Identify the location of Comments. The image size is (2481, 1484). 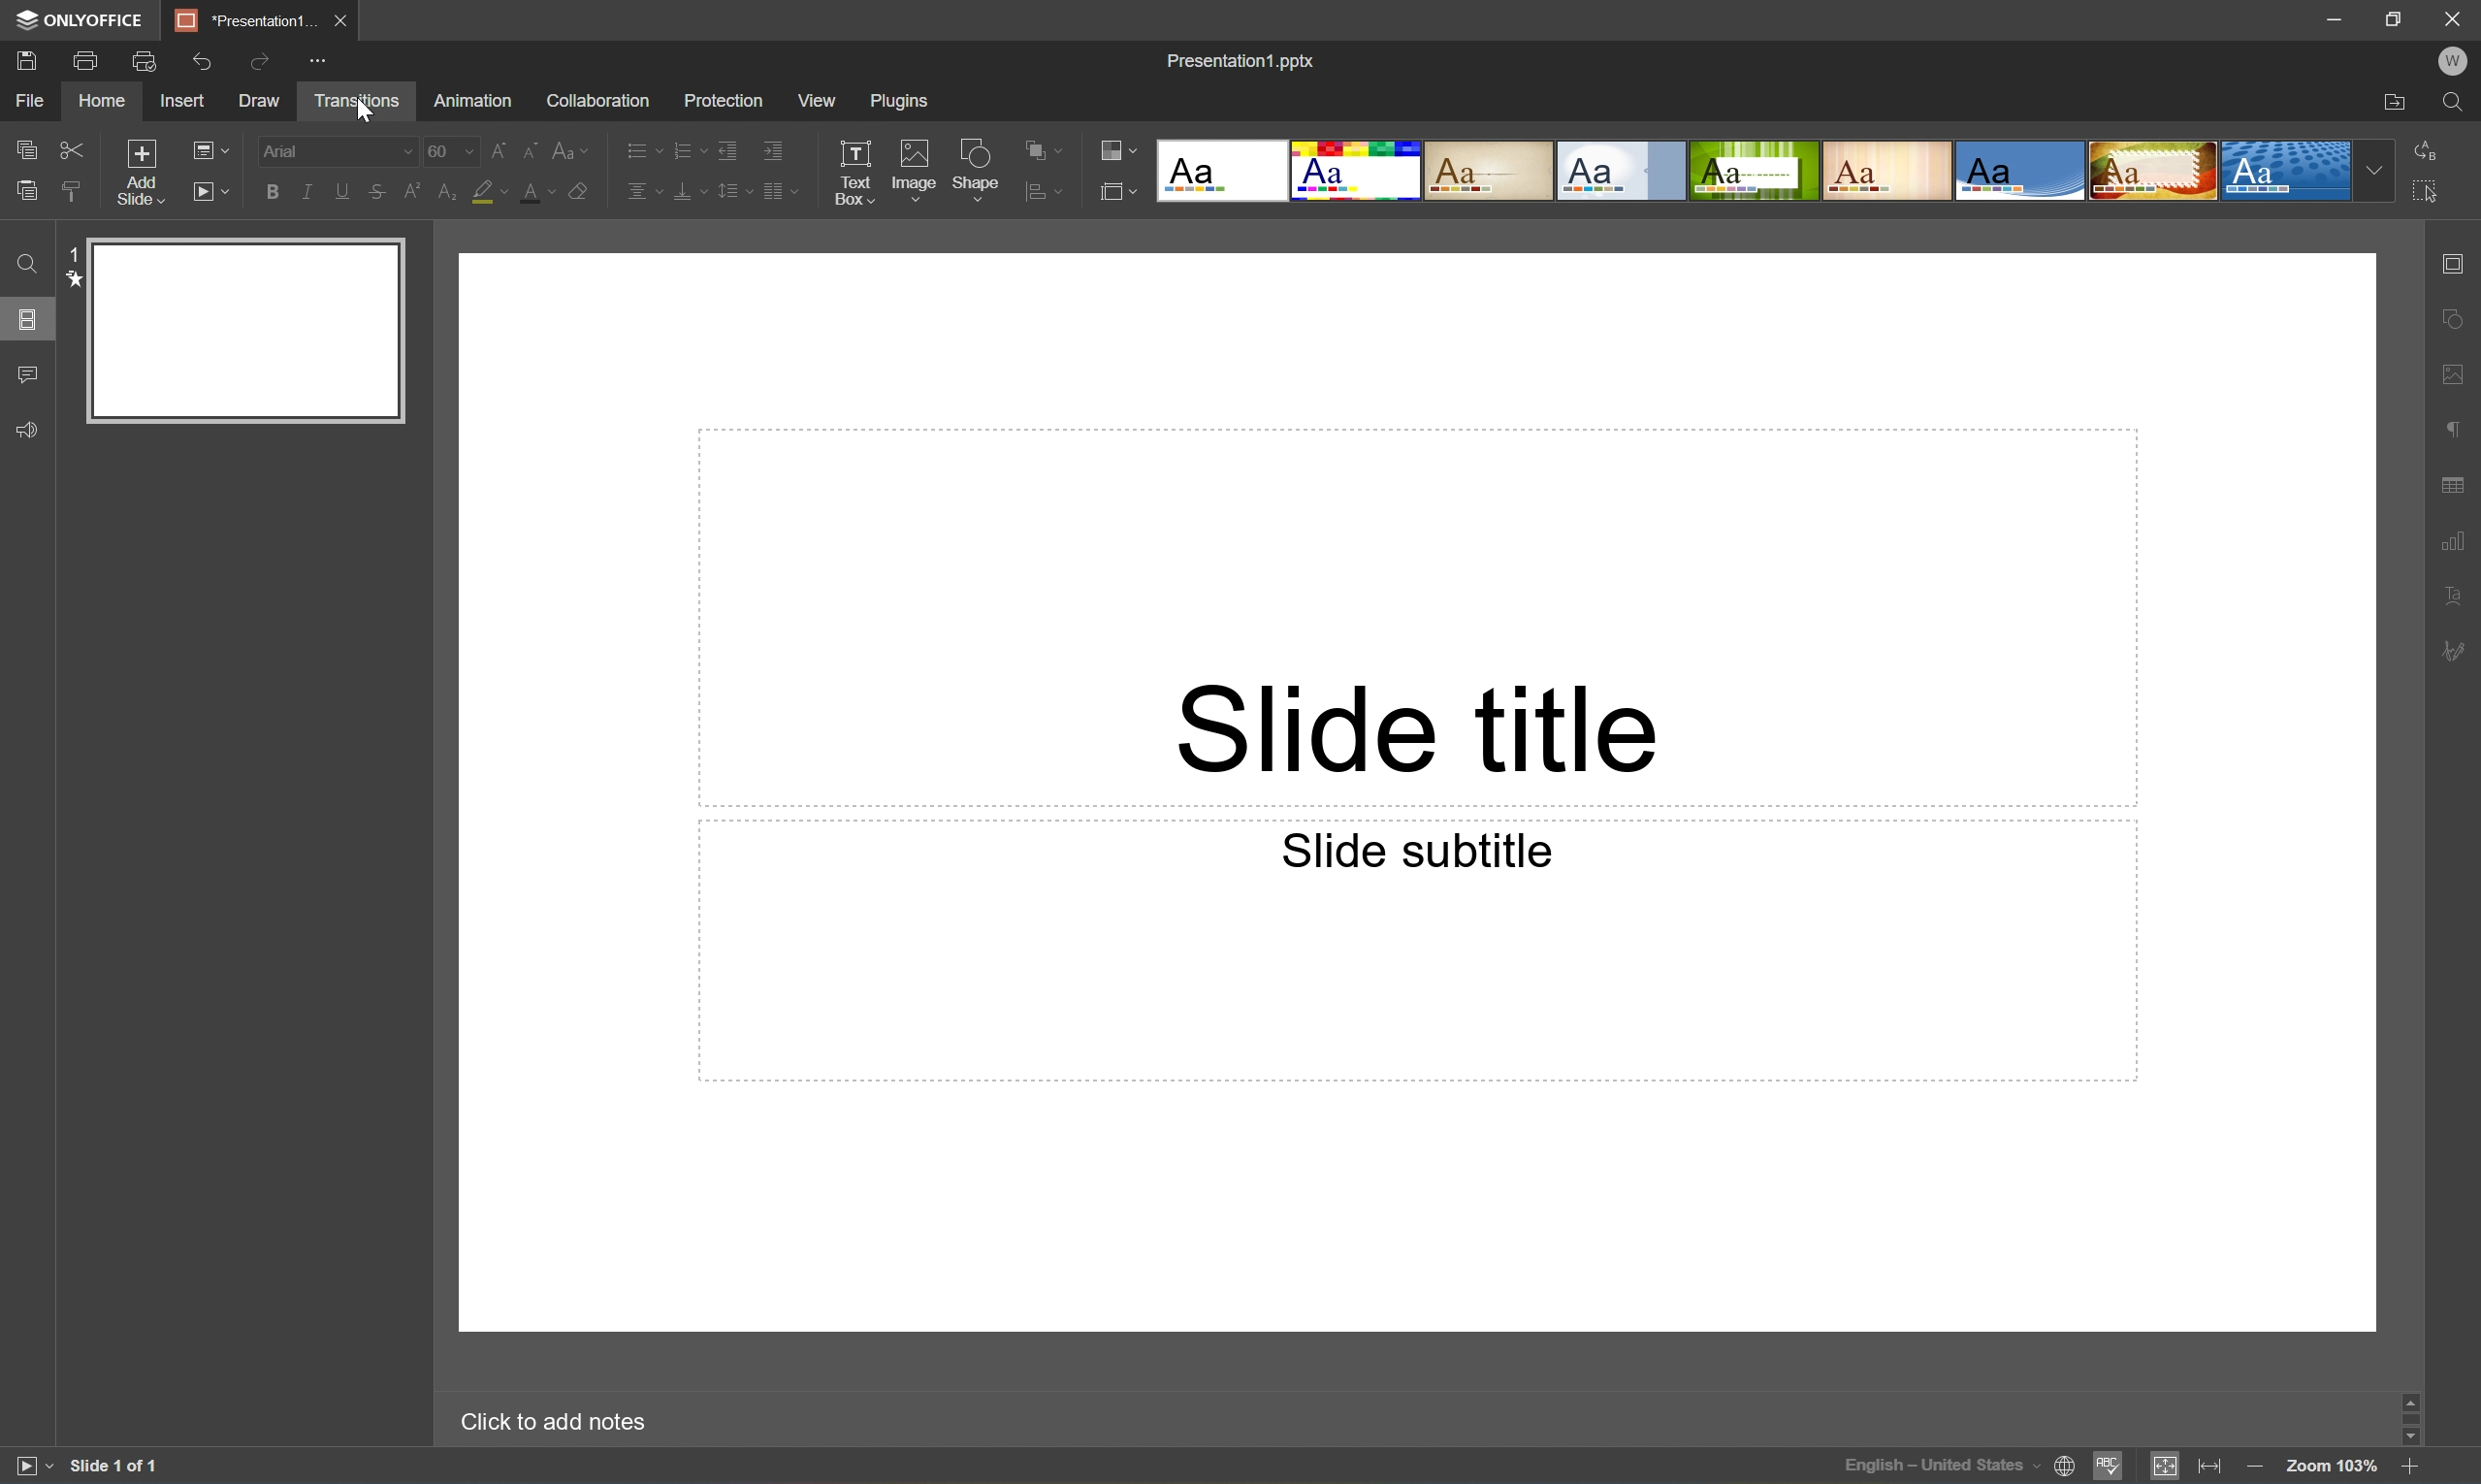
(27, 376).